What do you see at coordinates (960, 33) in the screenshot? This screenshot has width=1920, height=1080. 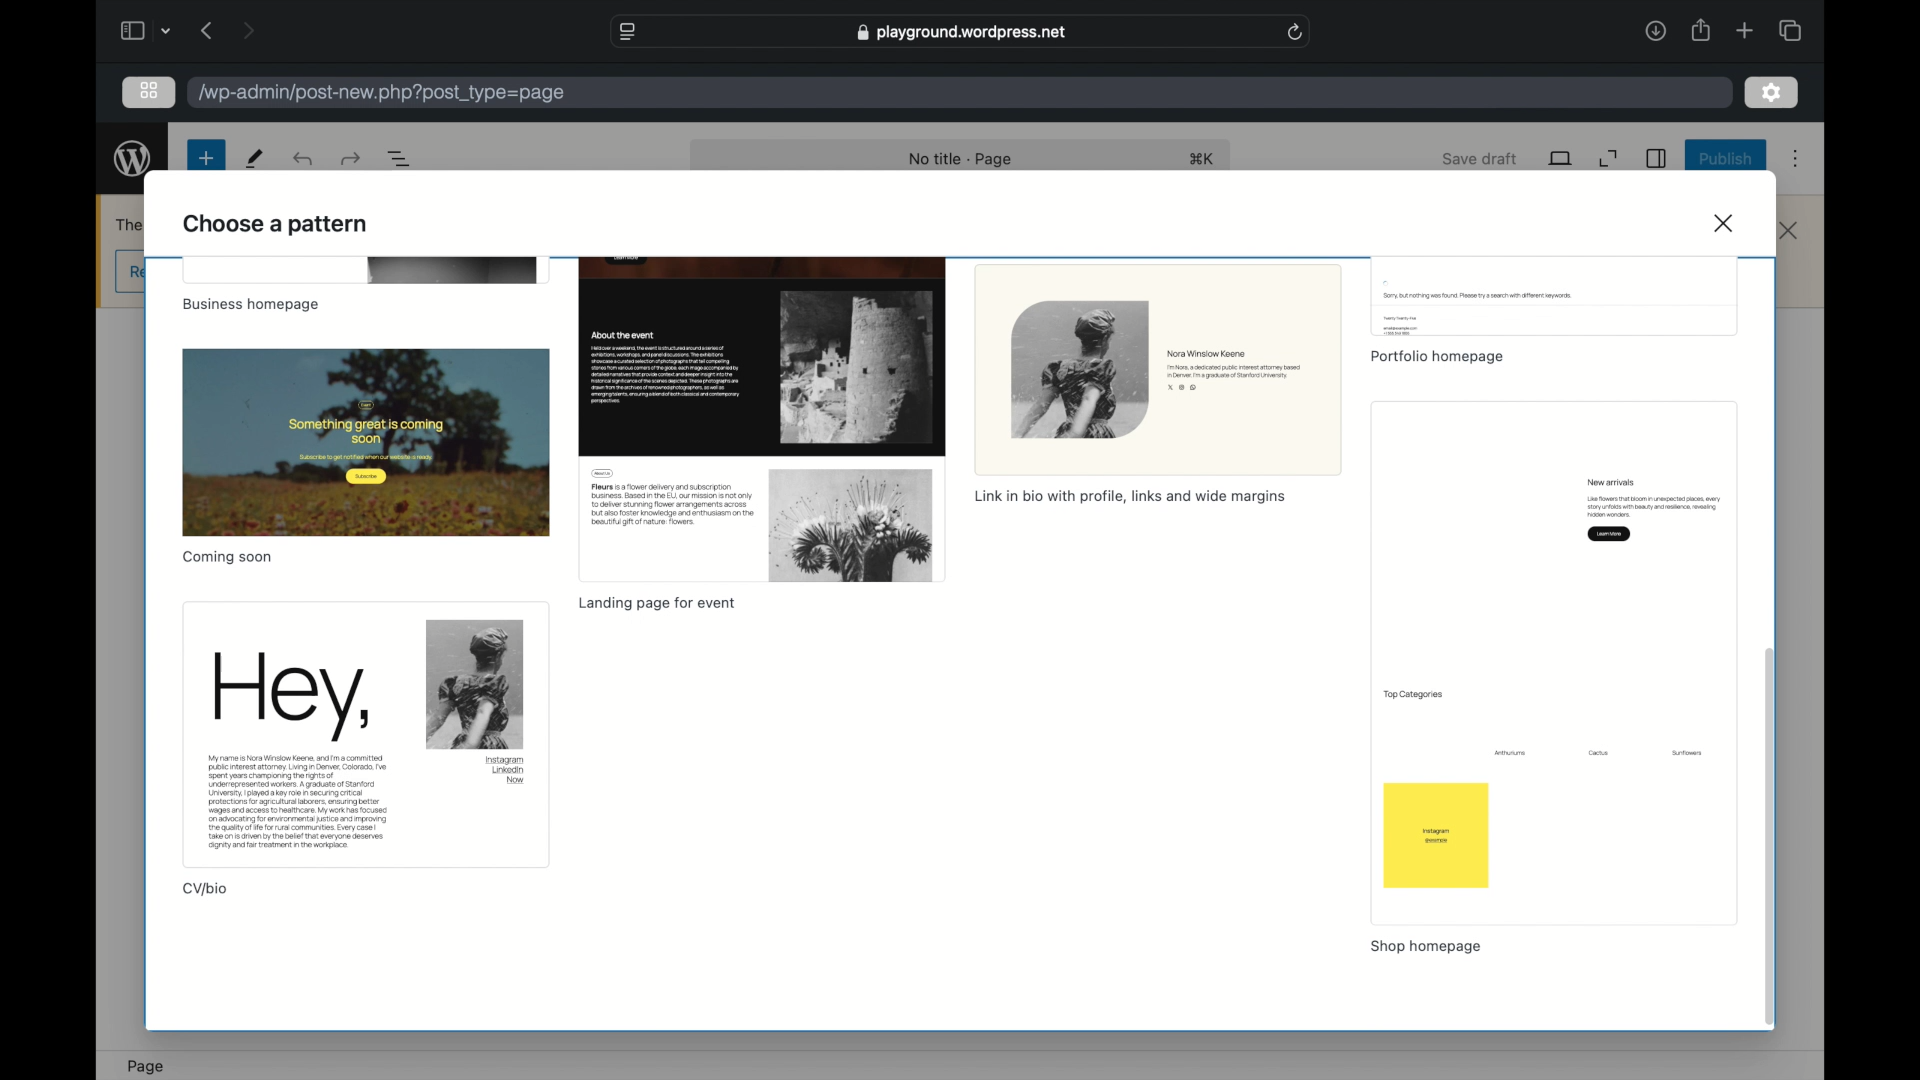 I see `web address` at bounding box center [960, 33].